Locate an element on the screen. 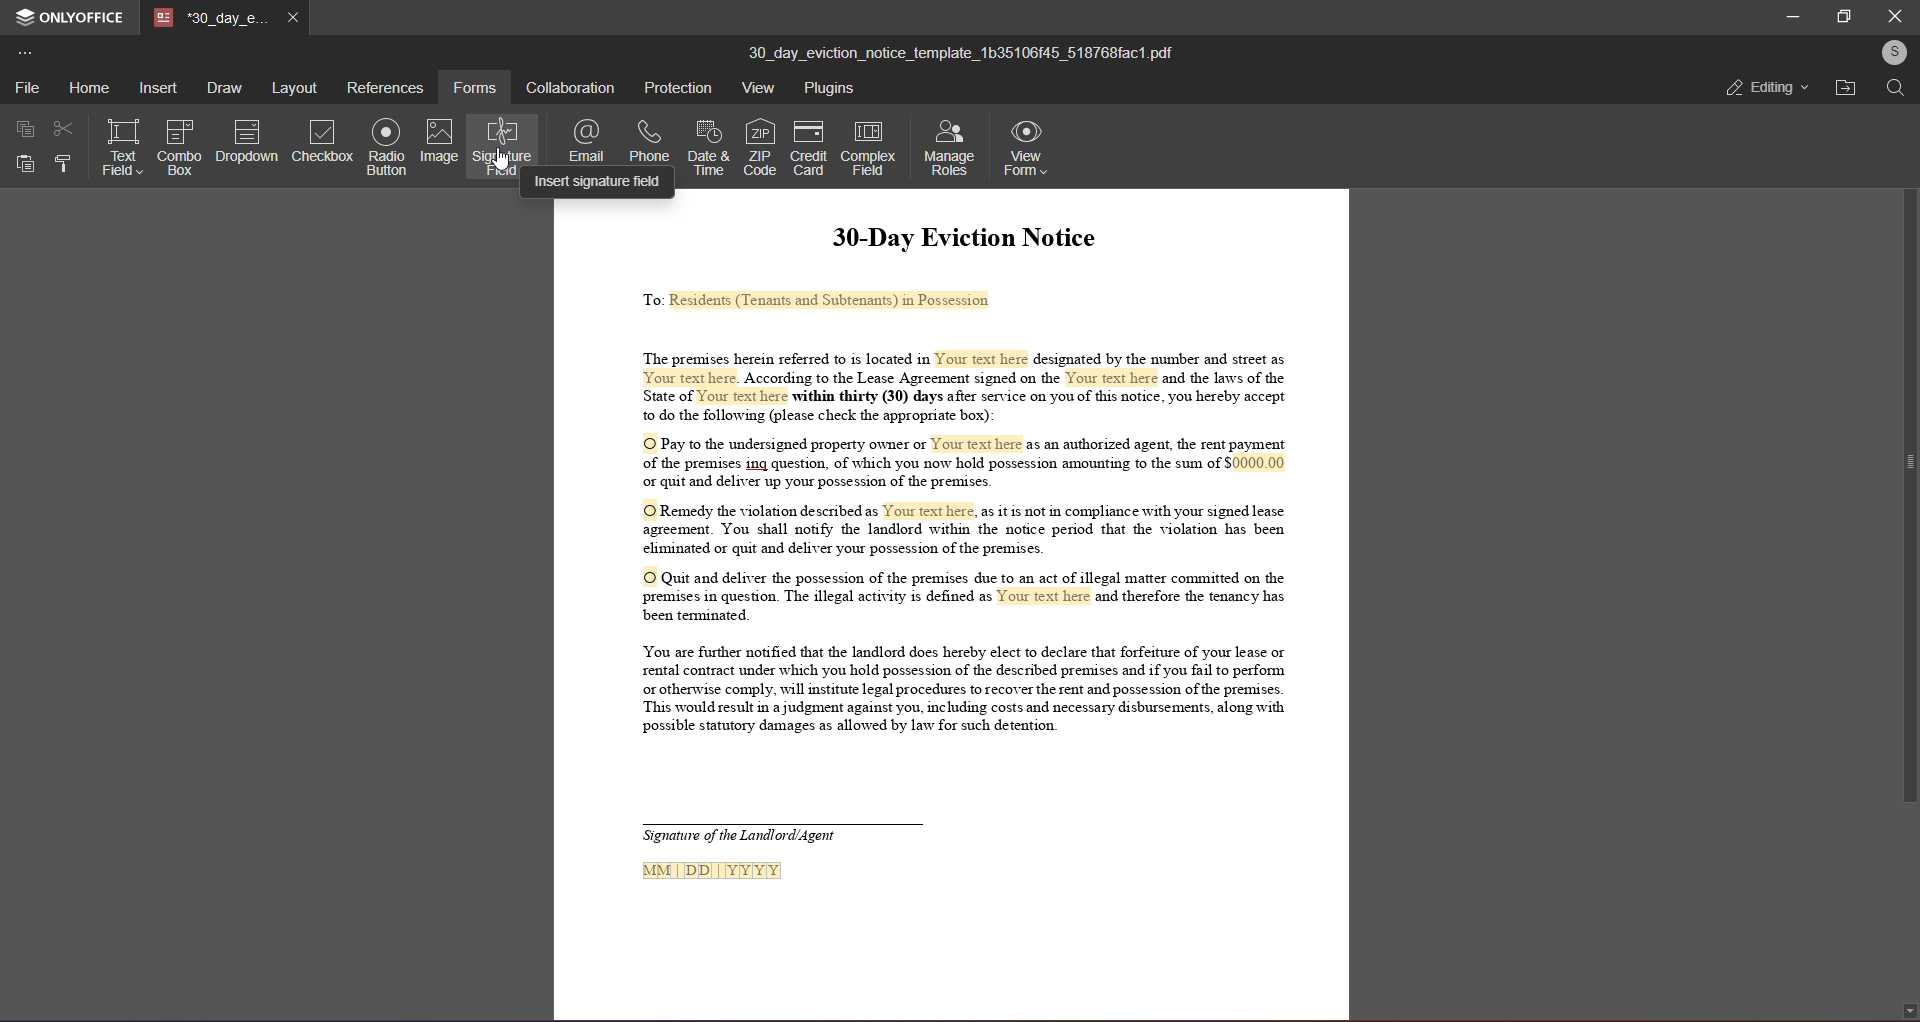 The height and width of the screenshot is (1022, 1920). complex fields is located at coordinates (870, 148).